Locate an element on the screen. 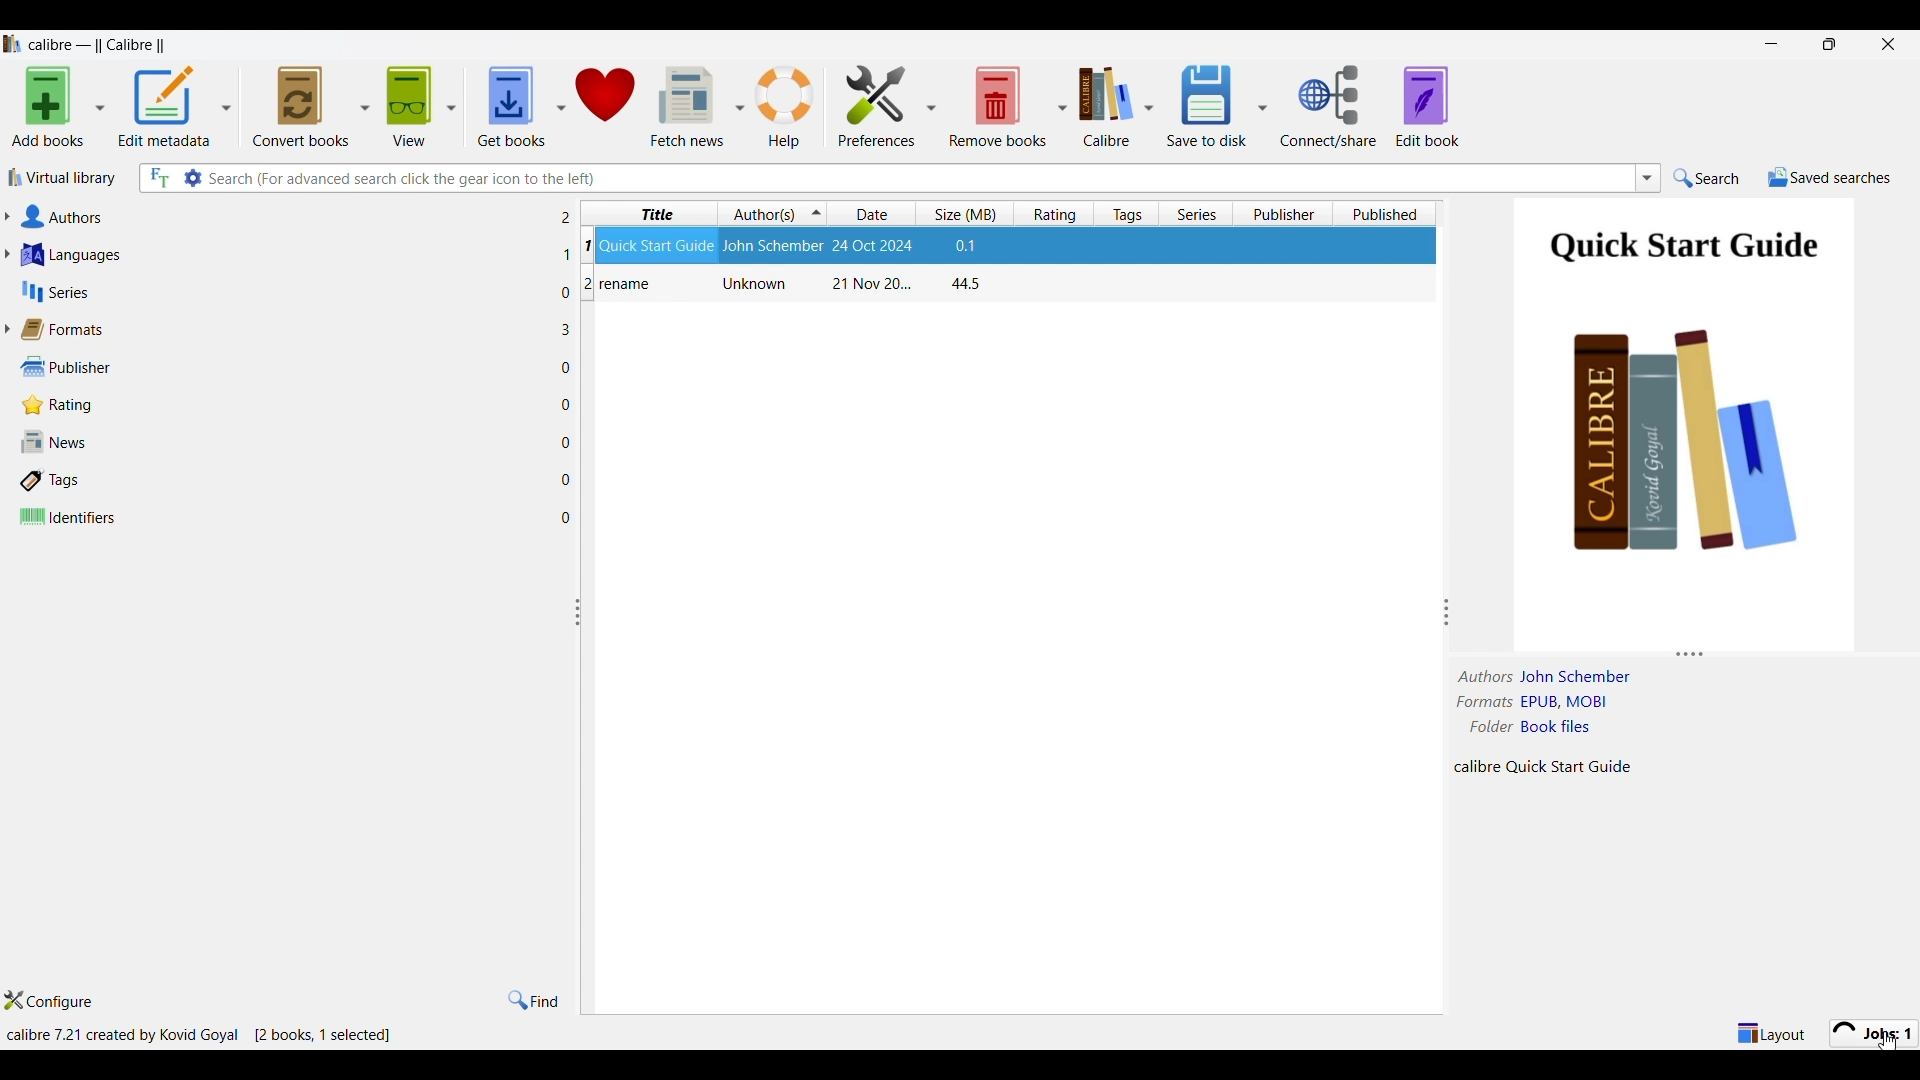  Rating column is located at coordinates (1052, 214).